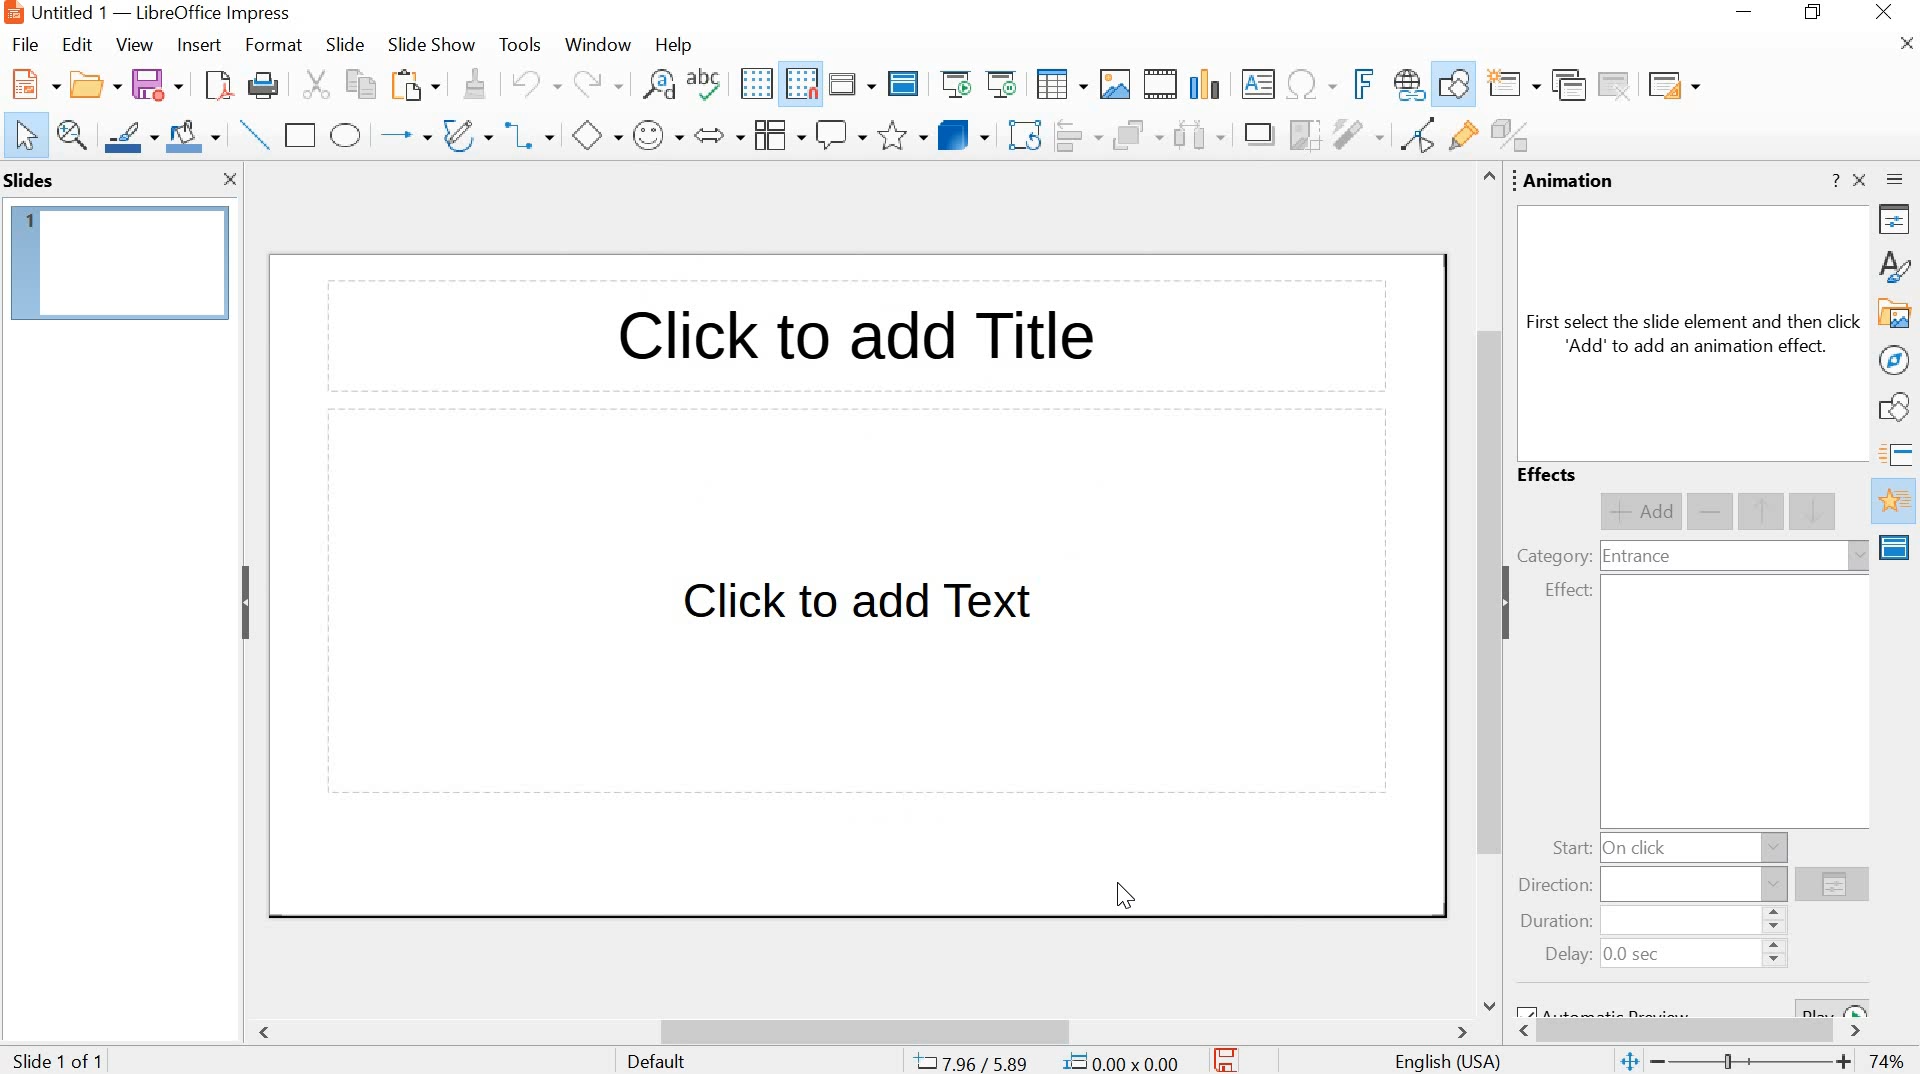 Image resolution: width=1920 pixels, height=1074 pixels. Describe the element at coordinates (77, 45) in the screenshot. I see `edit menu` at that location.